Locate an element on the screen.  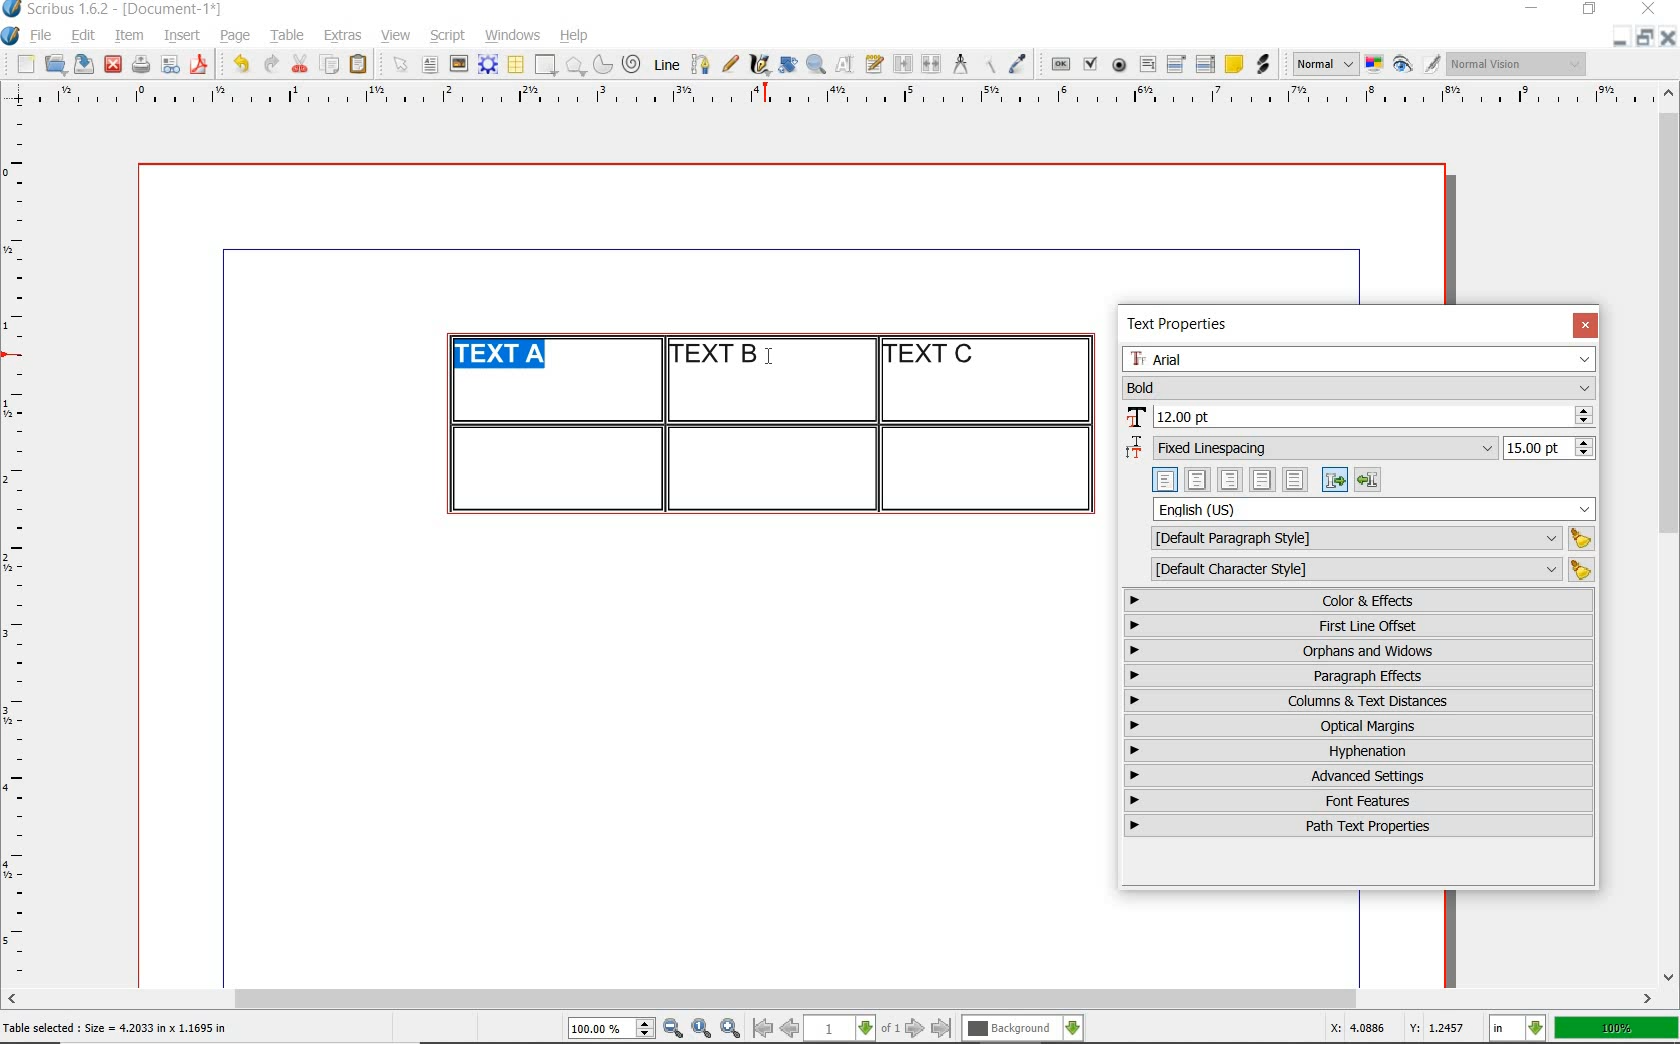
pdf list box is located at coordinates (1206, 64).